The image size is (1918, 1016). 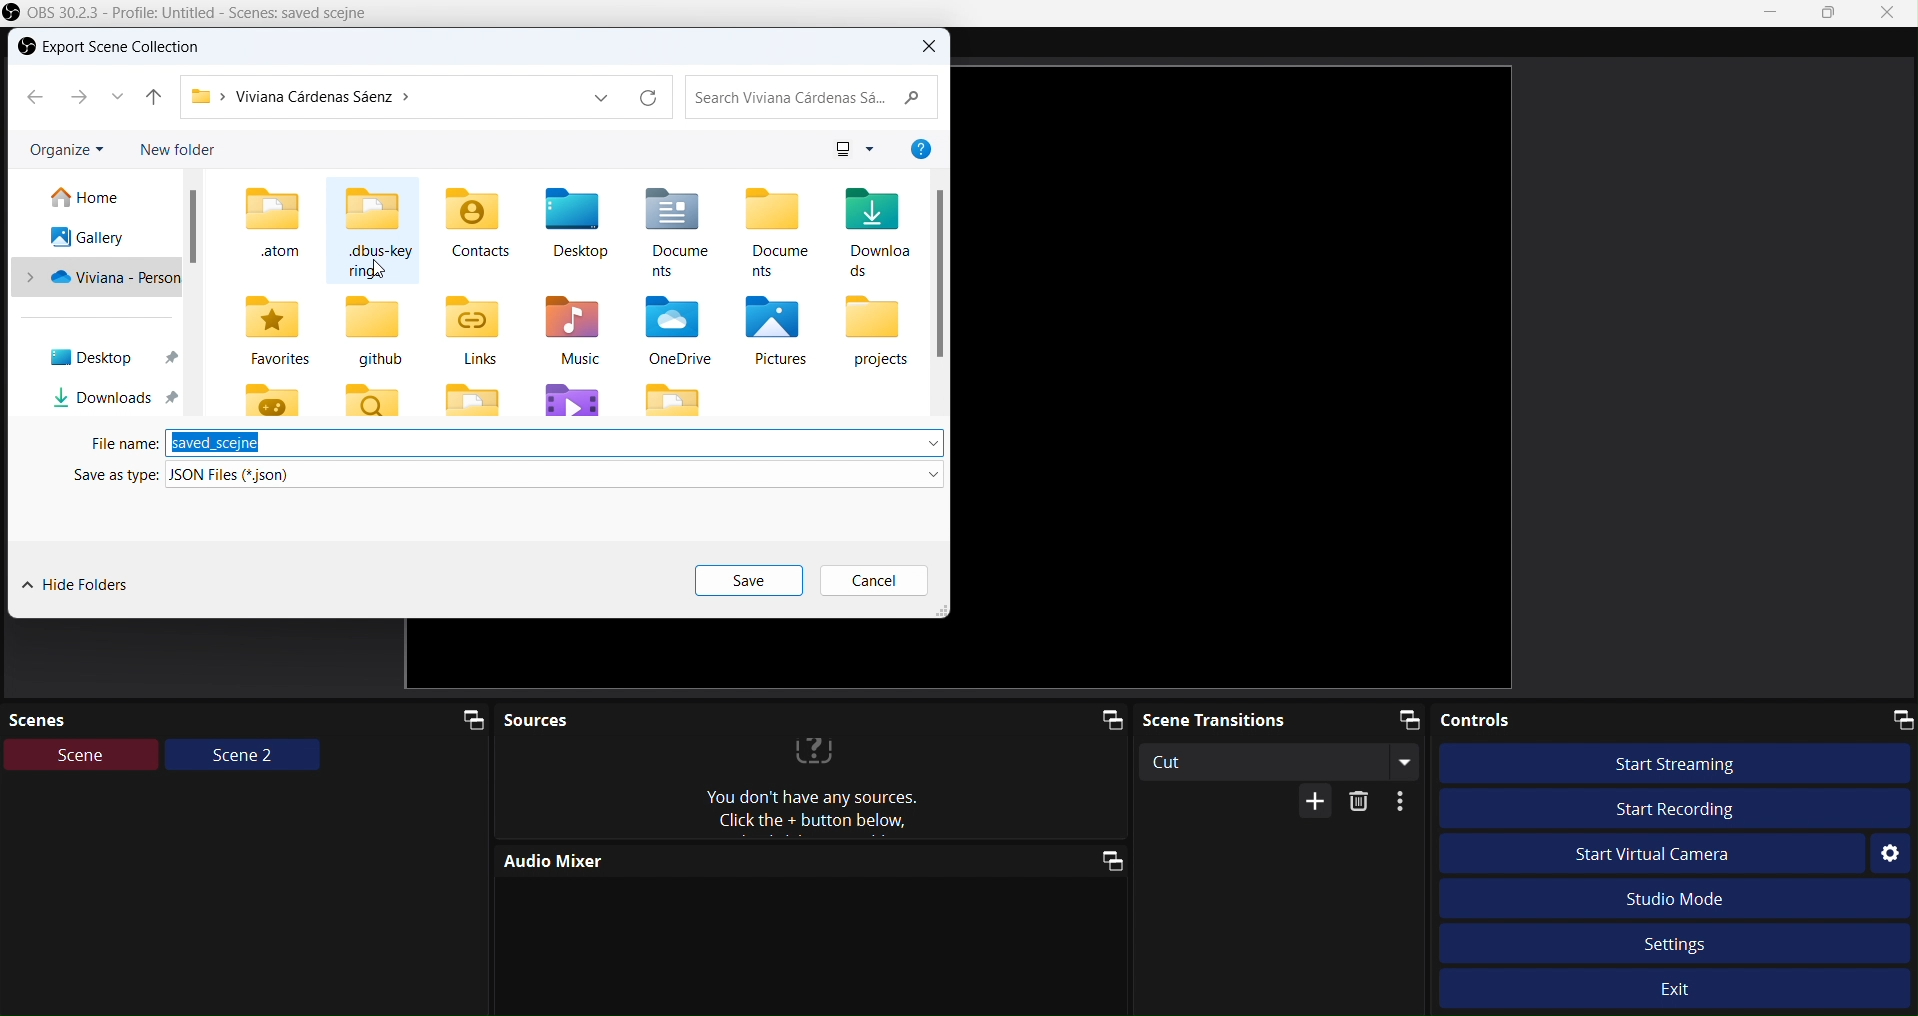 What do you see at coordinates (373, 231) in the screenshot?
I see `.dbus-key
rind` at bounding box center [373, 231].